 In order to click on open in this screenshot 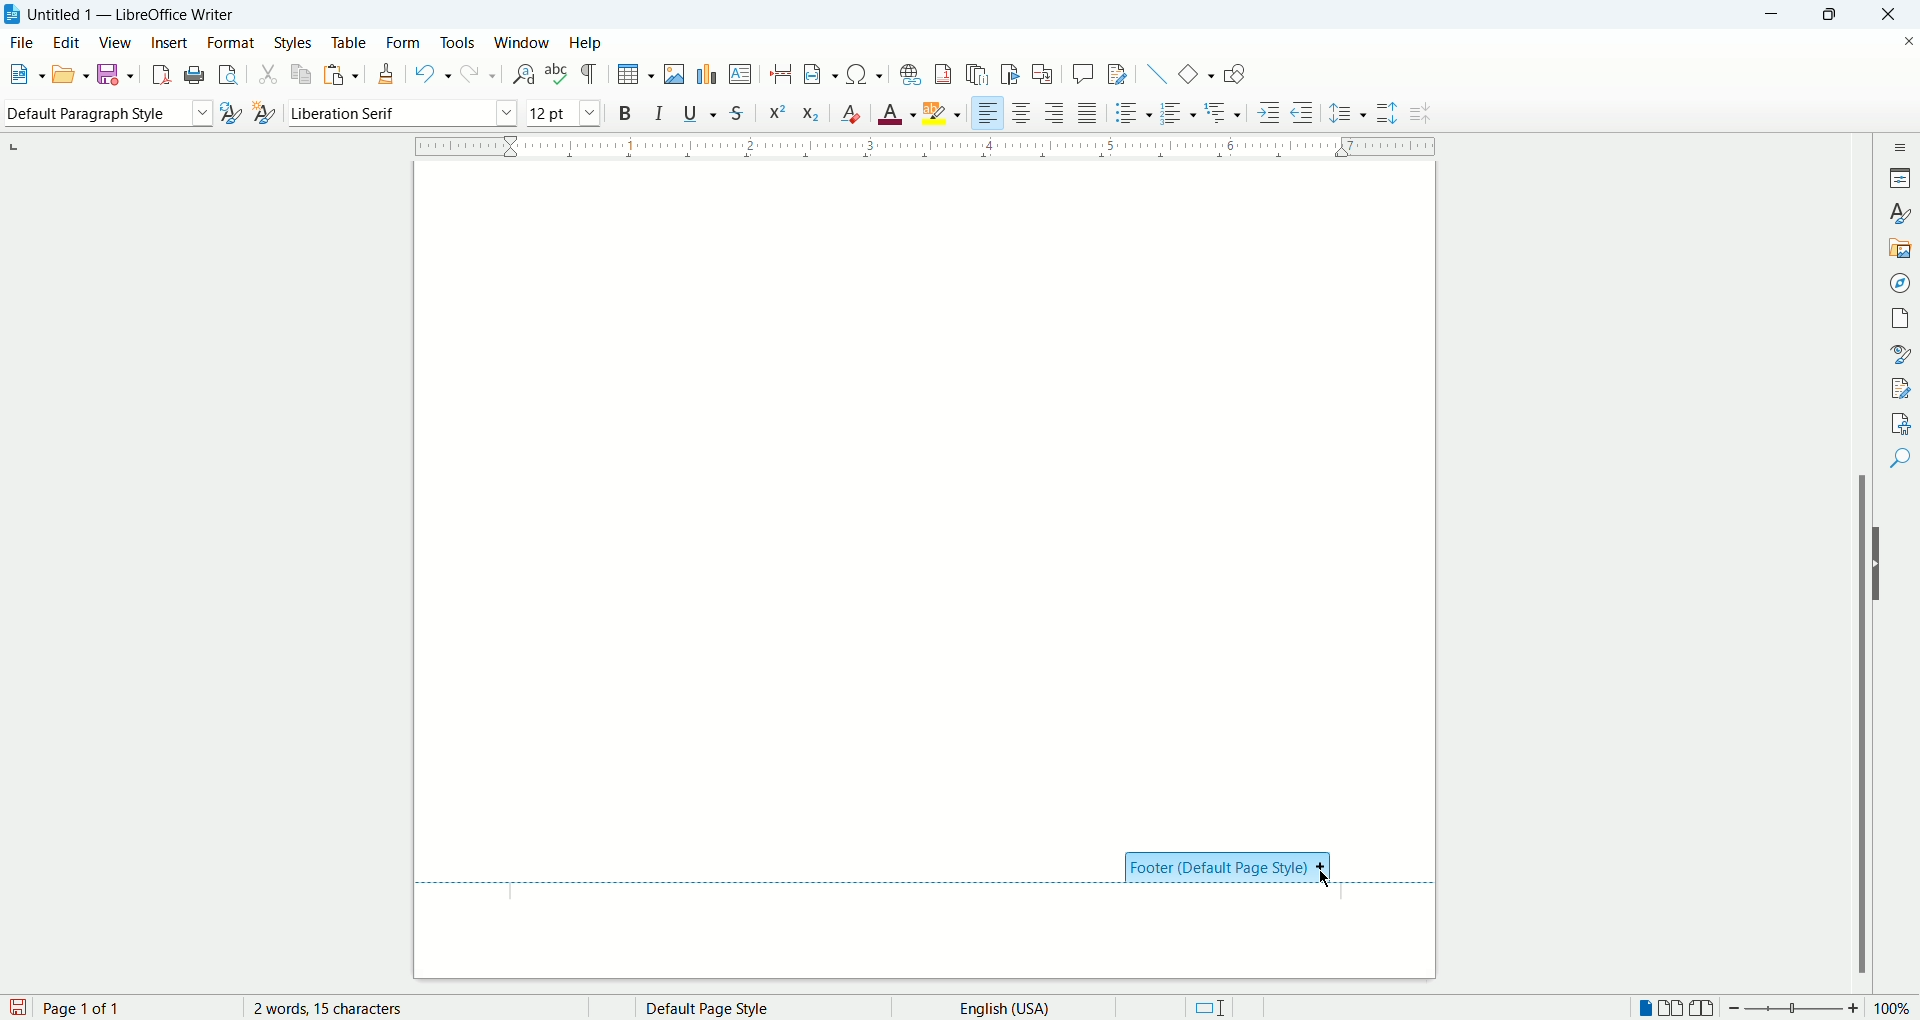, I will do `click(69, 73)`.